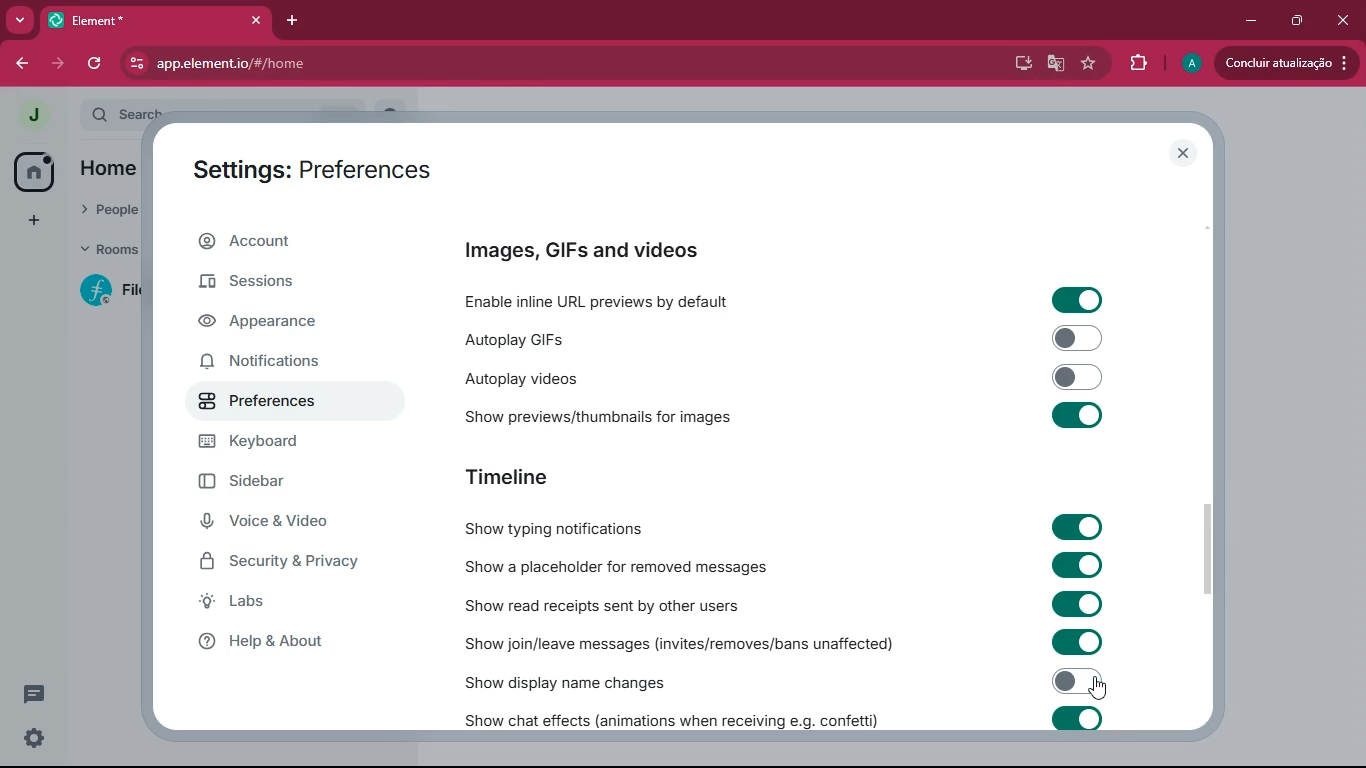 This screenshot has height=768, width=1366. What do you see at coordinates (583, 683) in the screenshot?
I see `show display name changes` at bounding box center [583, 683].